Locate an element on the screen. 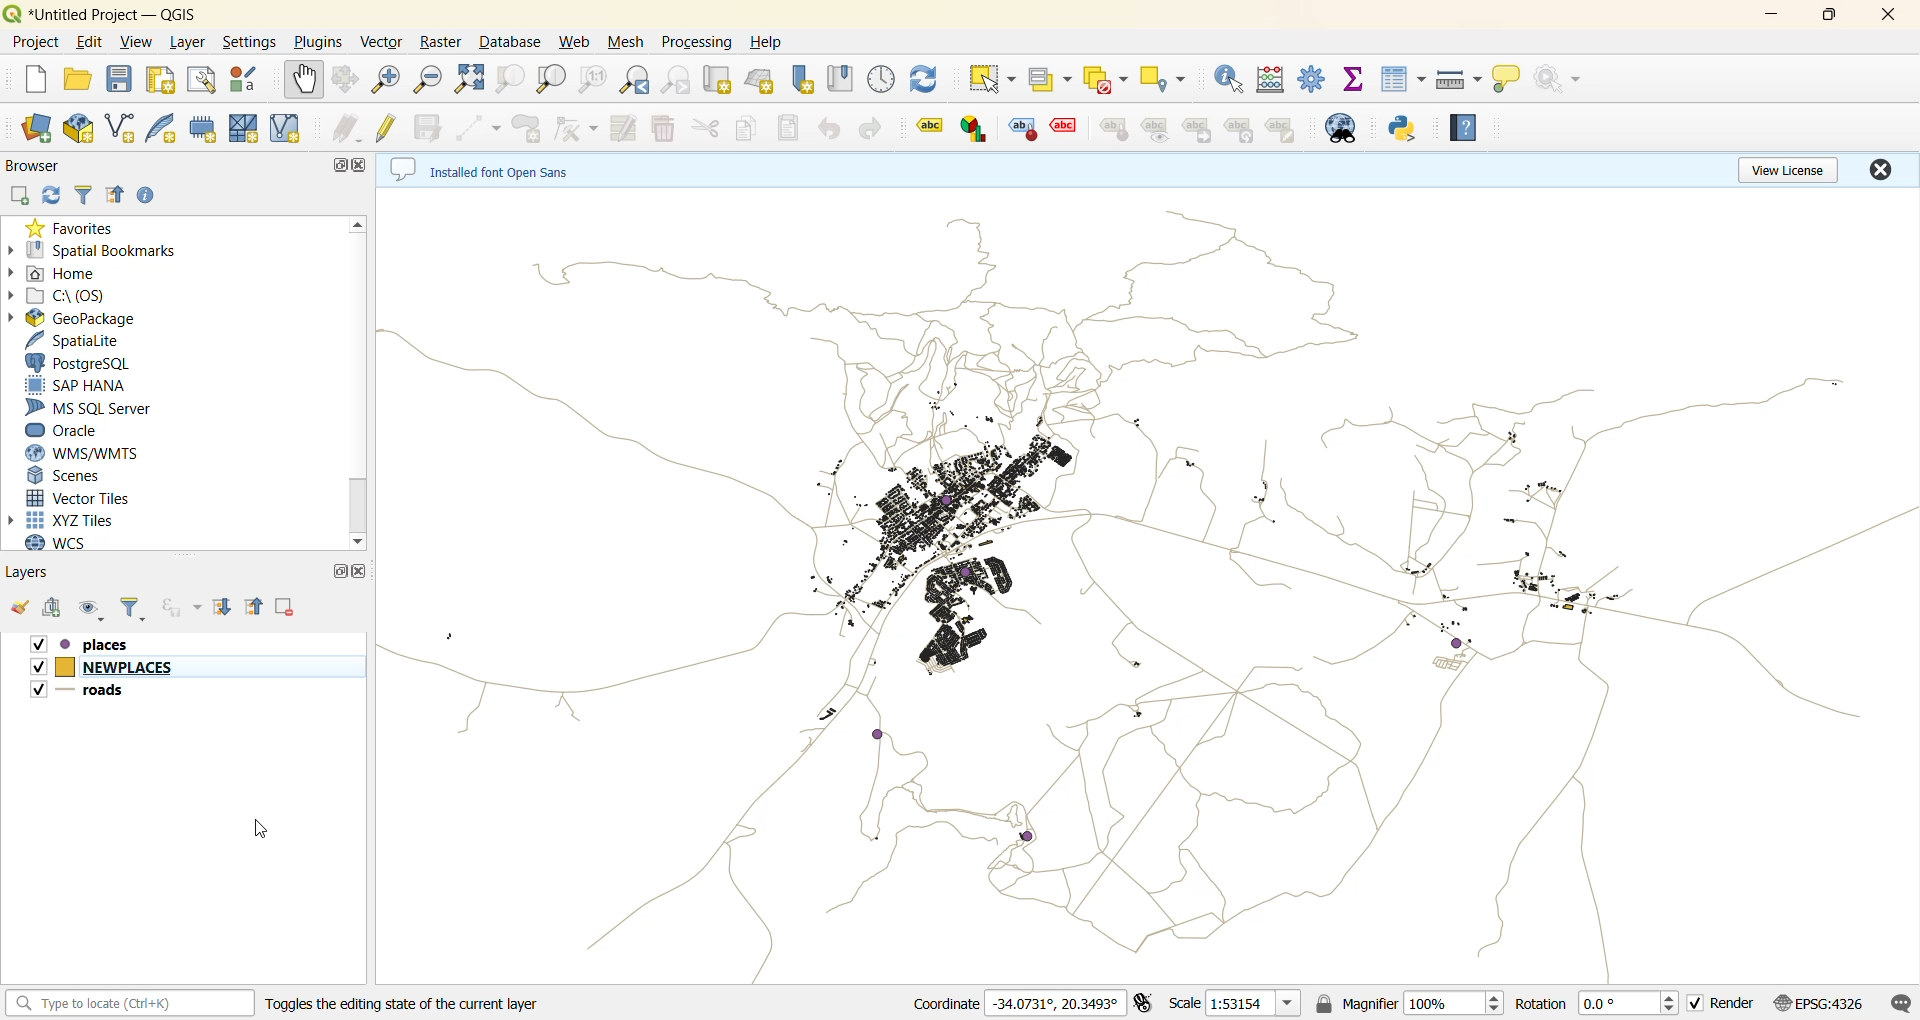 The image size is (1920, 1020). zoom layer is located at coordinates (549, 79).